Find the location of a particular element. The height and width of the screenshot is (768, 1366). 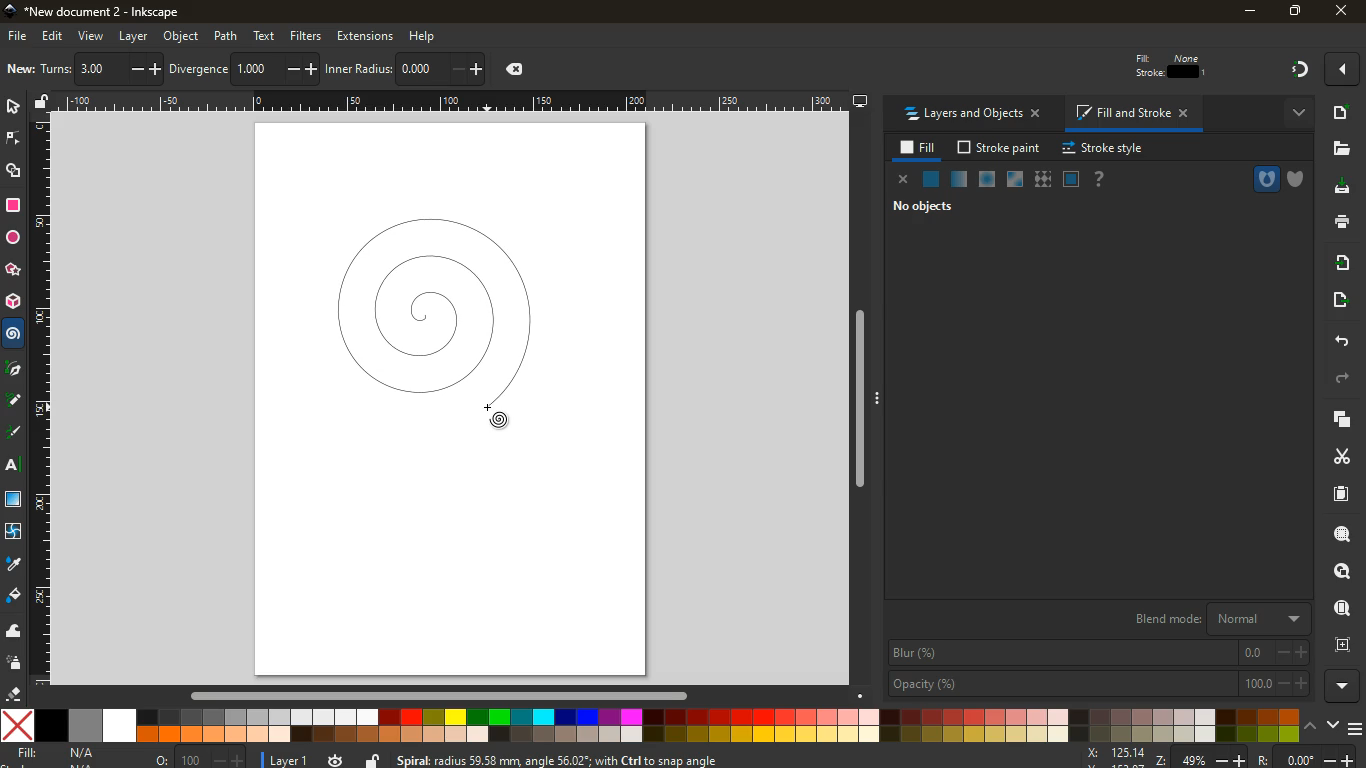

zoom is located at coordinates (1226, 756).